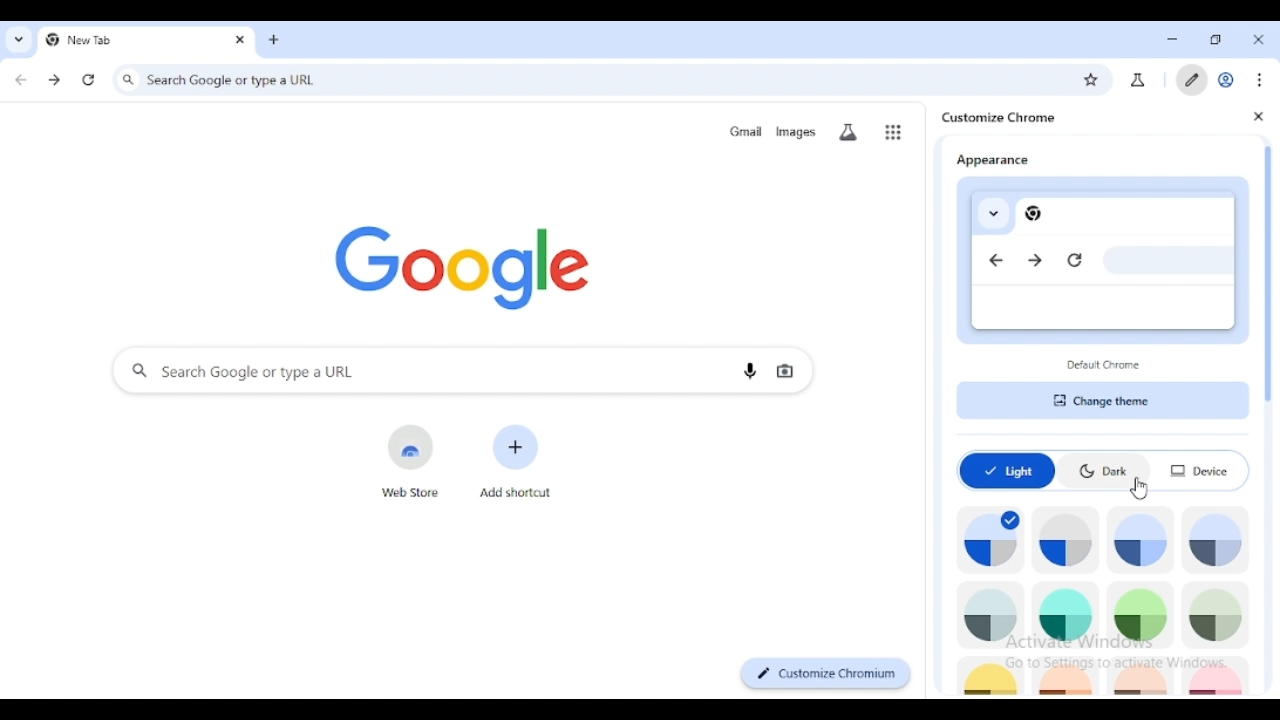 Image resolution: width=1280 pixels, height=720 pixels. I want to click on google apps, so click(893, 132).